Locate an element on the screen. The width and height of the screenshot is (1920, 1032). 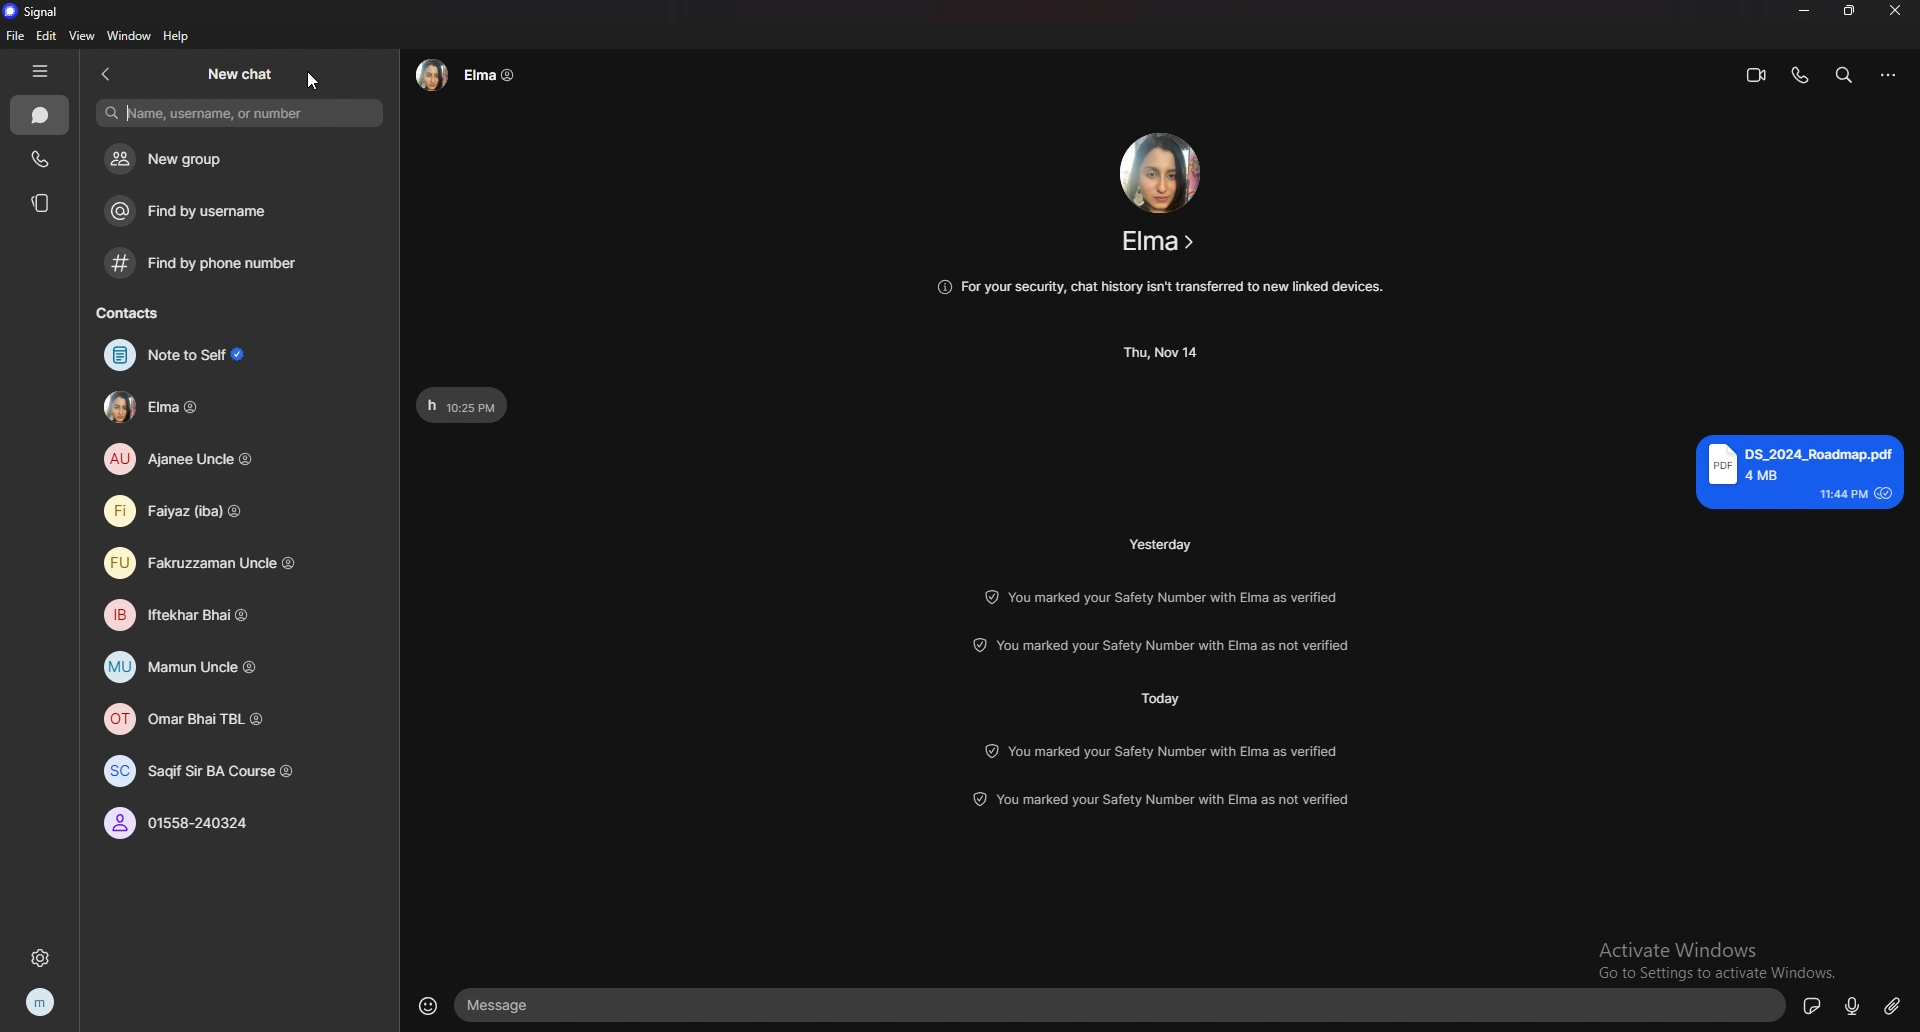
update is located at coordinates (1172, 645).